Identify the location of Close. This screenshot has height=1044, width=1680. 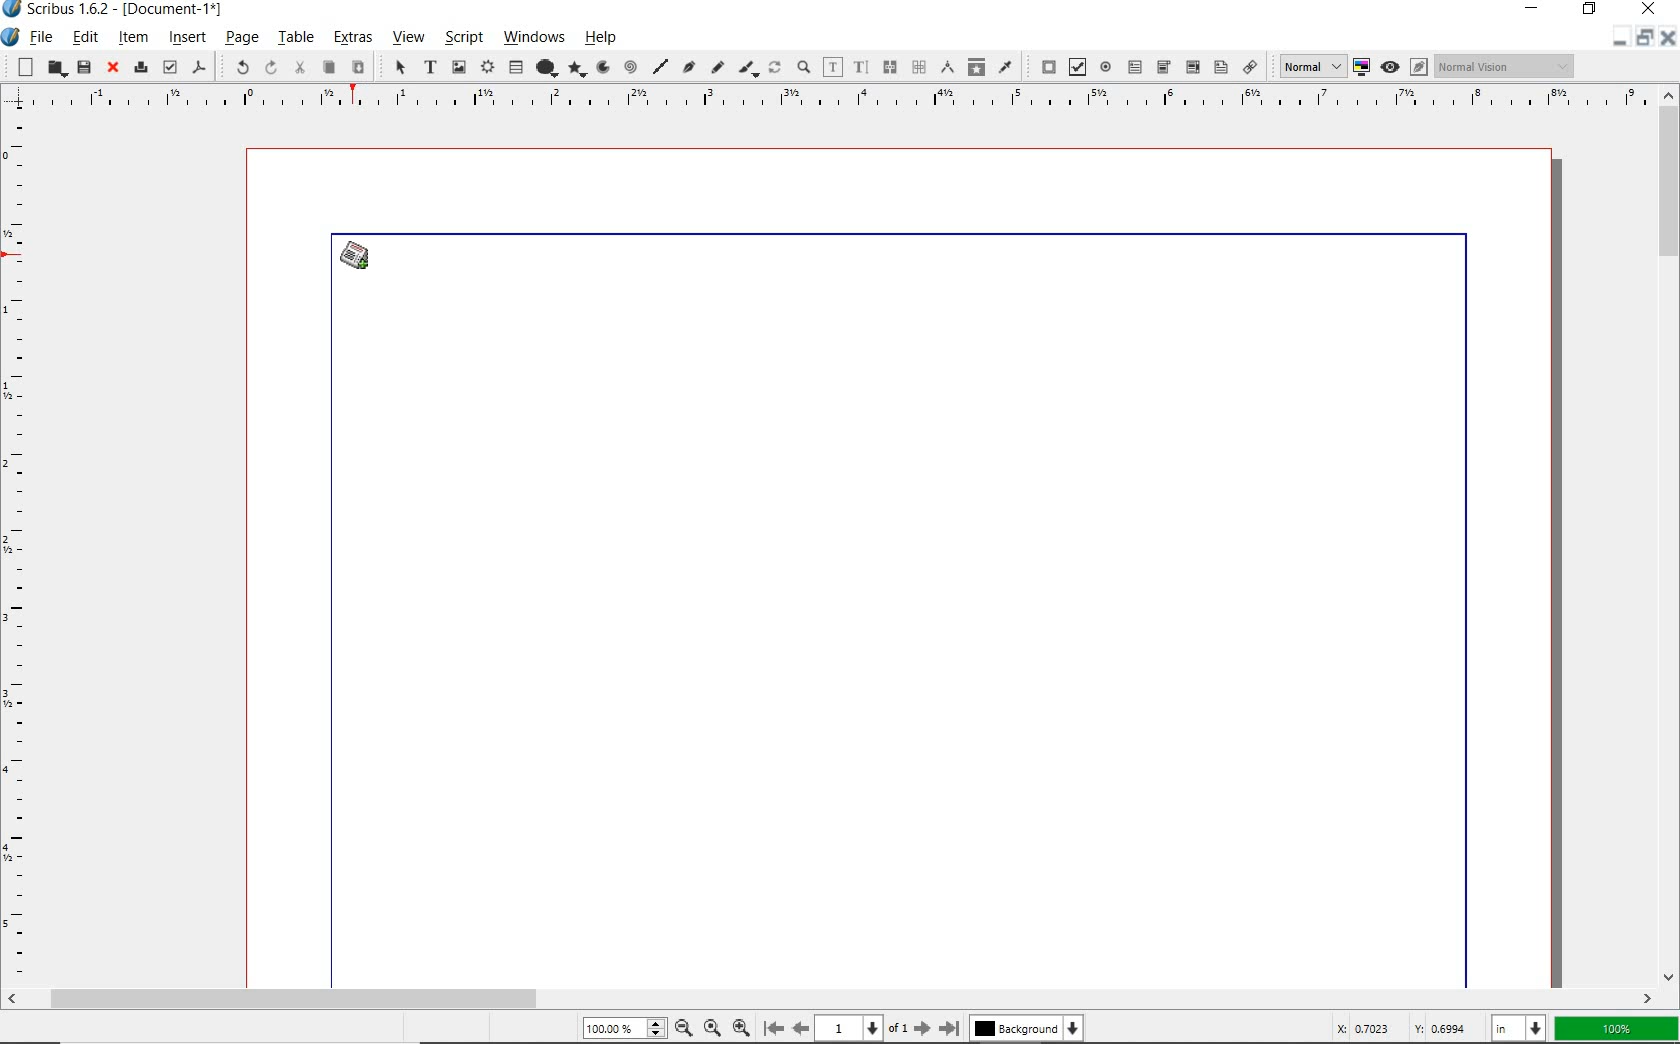
(1670, 37).